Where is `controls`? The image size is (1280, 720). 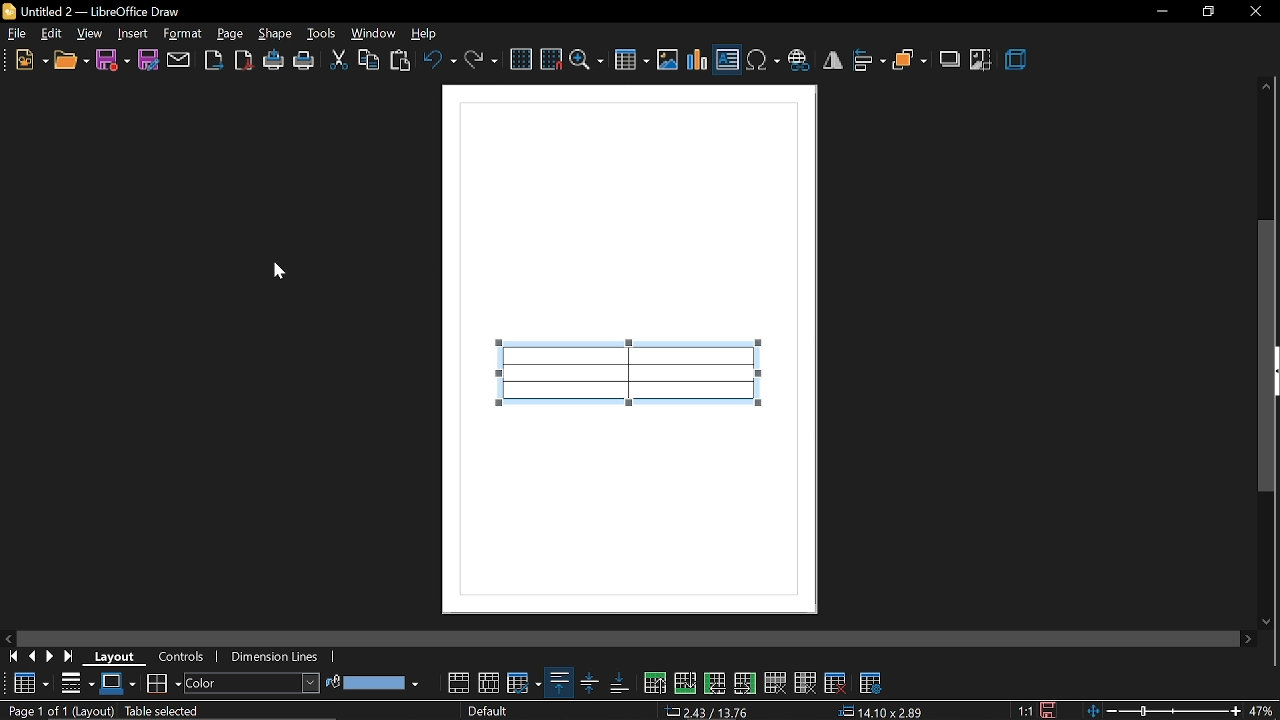 controls is located at coordinates (190, 660).